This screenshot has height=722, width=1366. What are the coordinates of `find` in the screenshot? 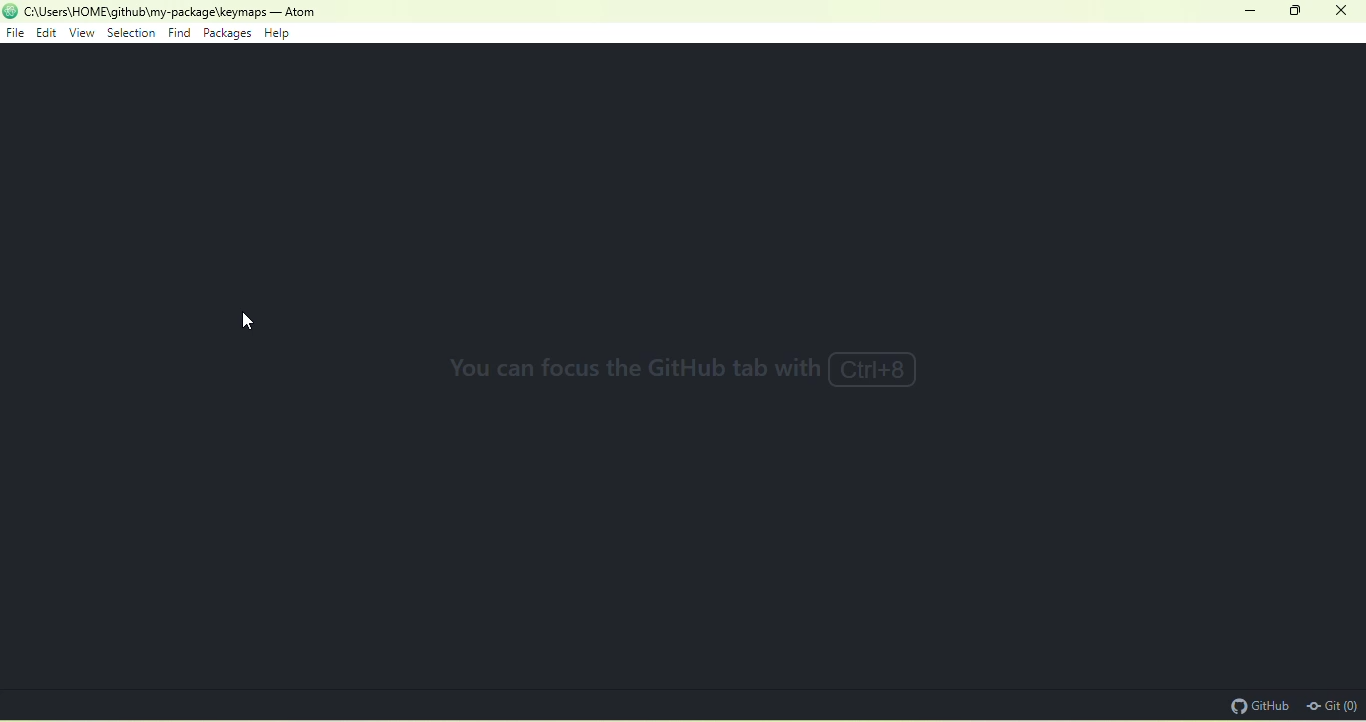 It's located at (181, 33).